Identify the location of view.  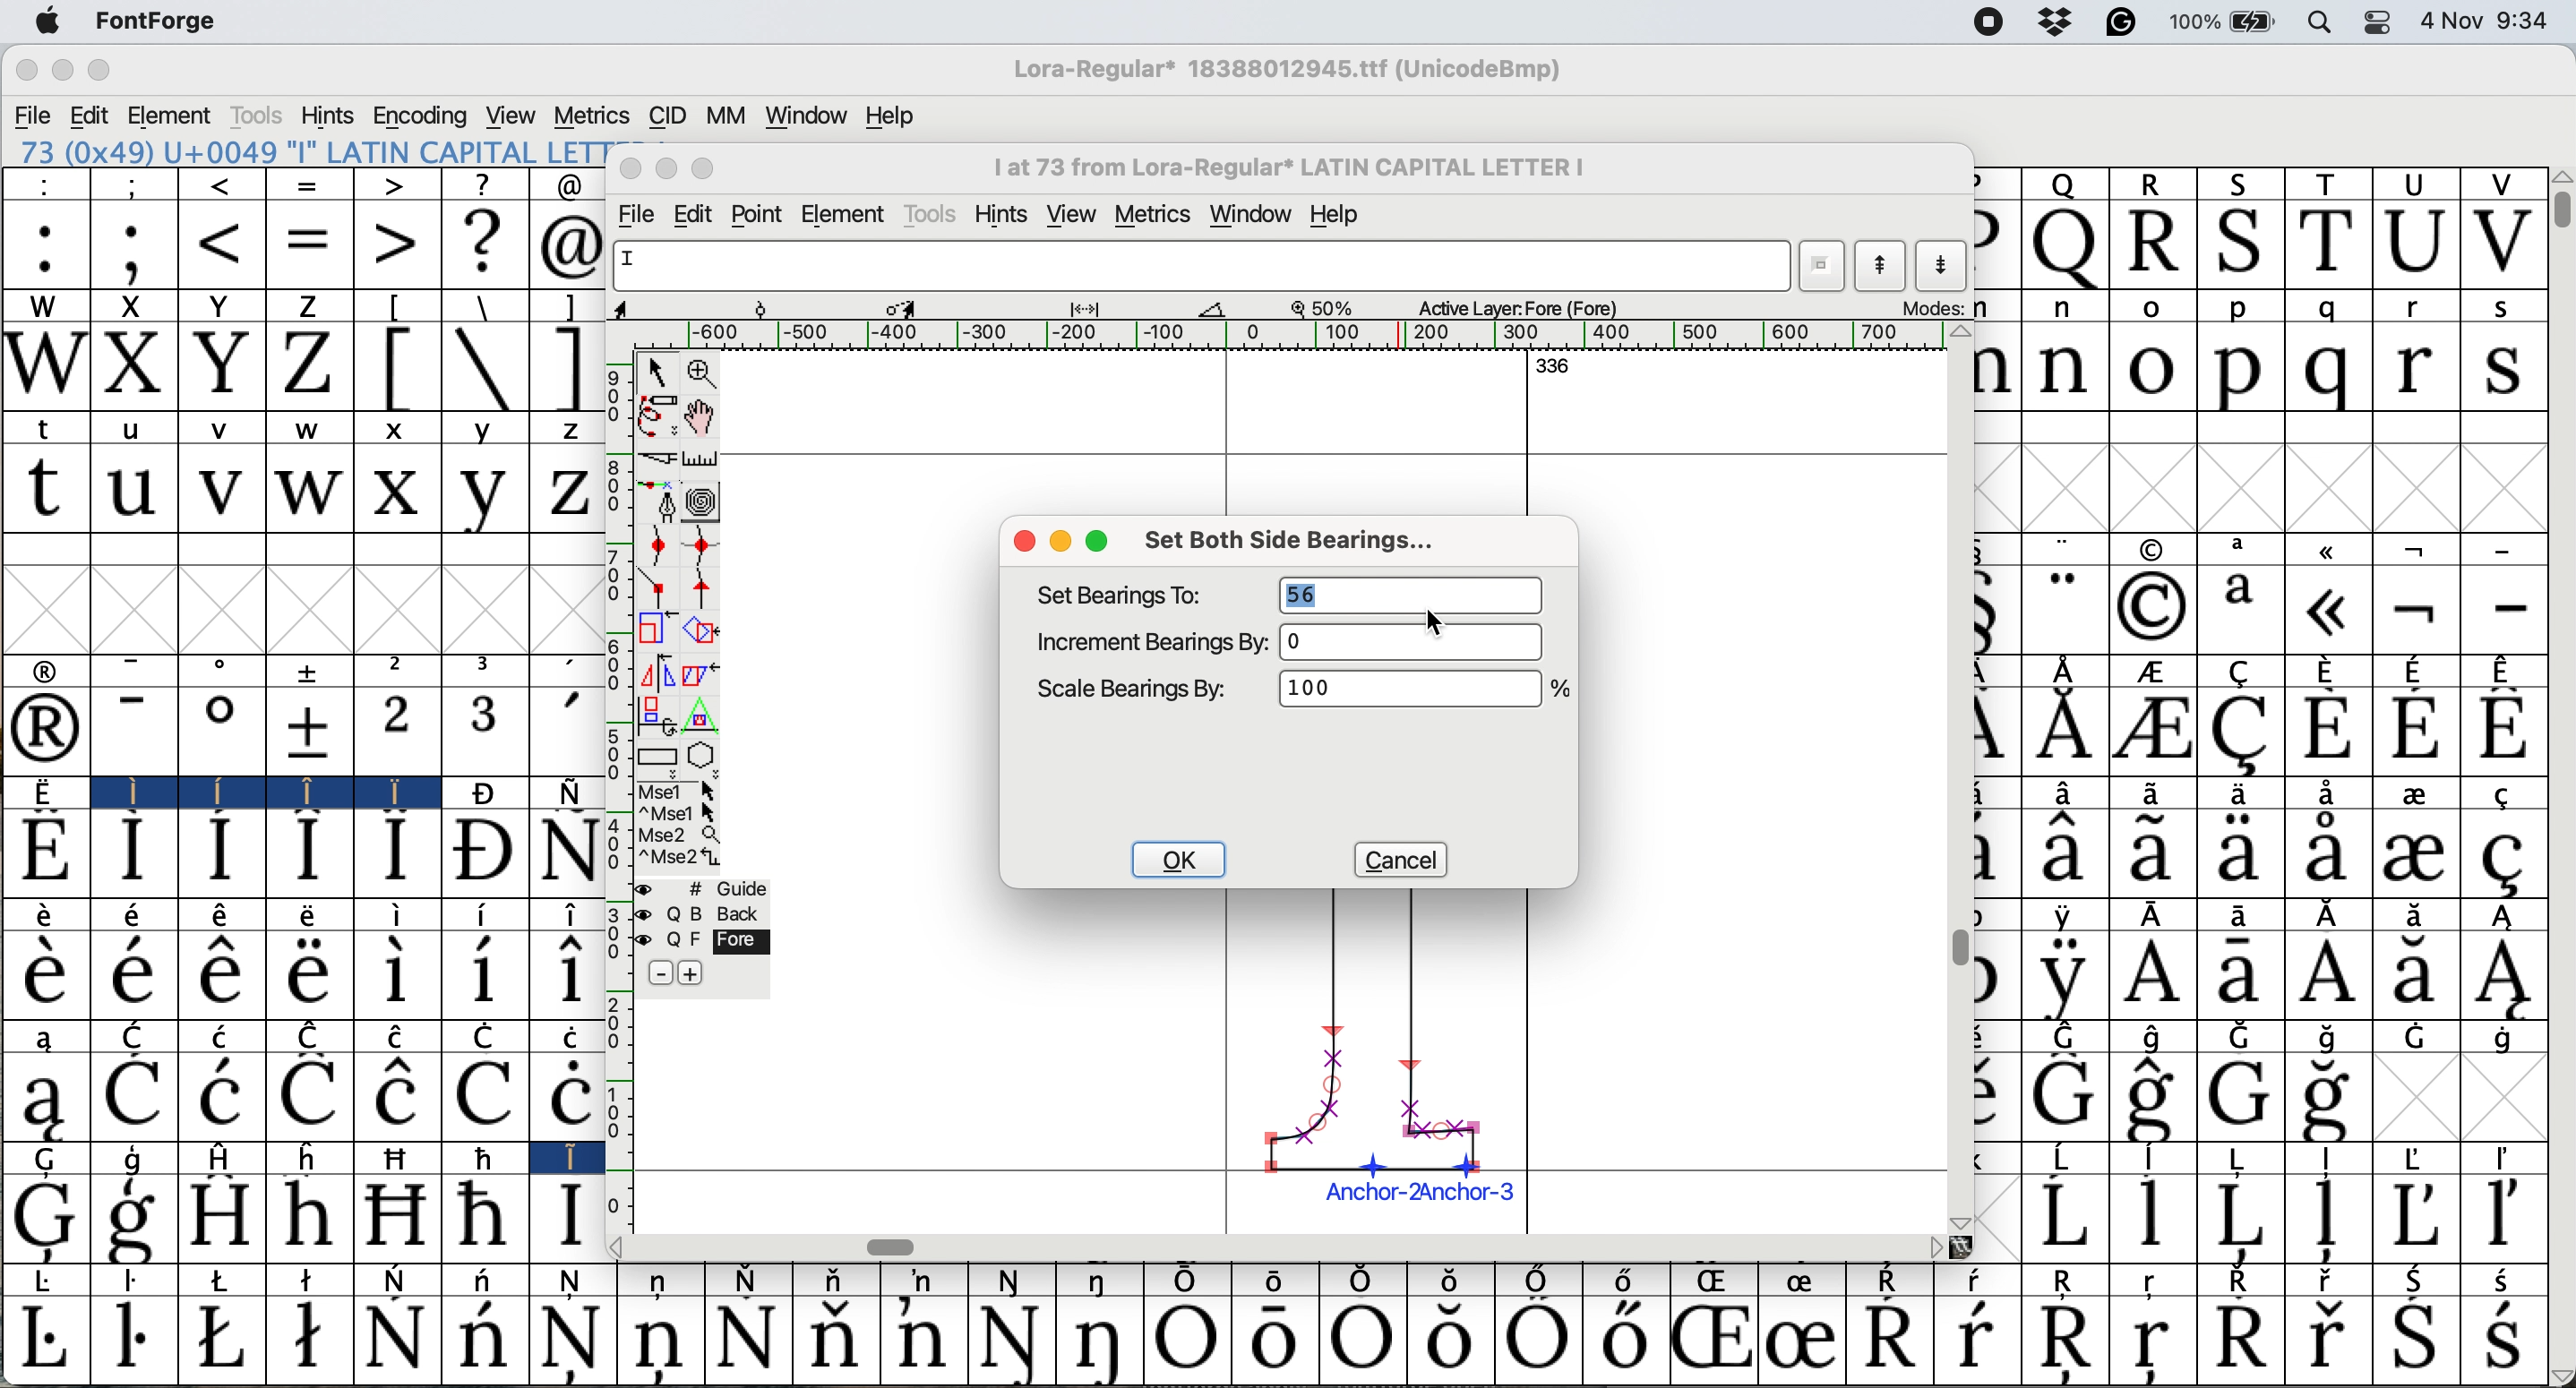
(1077, 211).